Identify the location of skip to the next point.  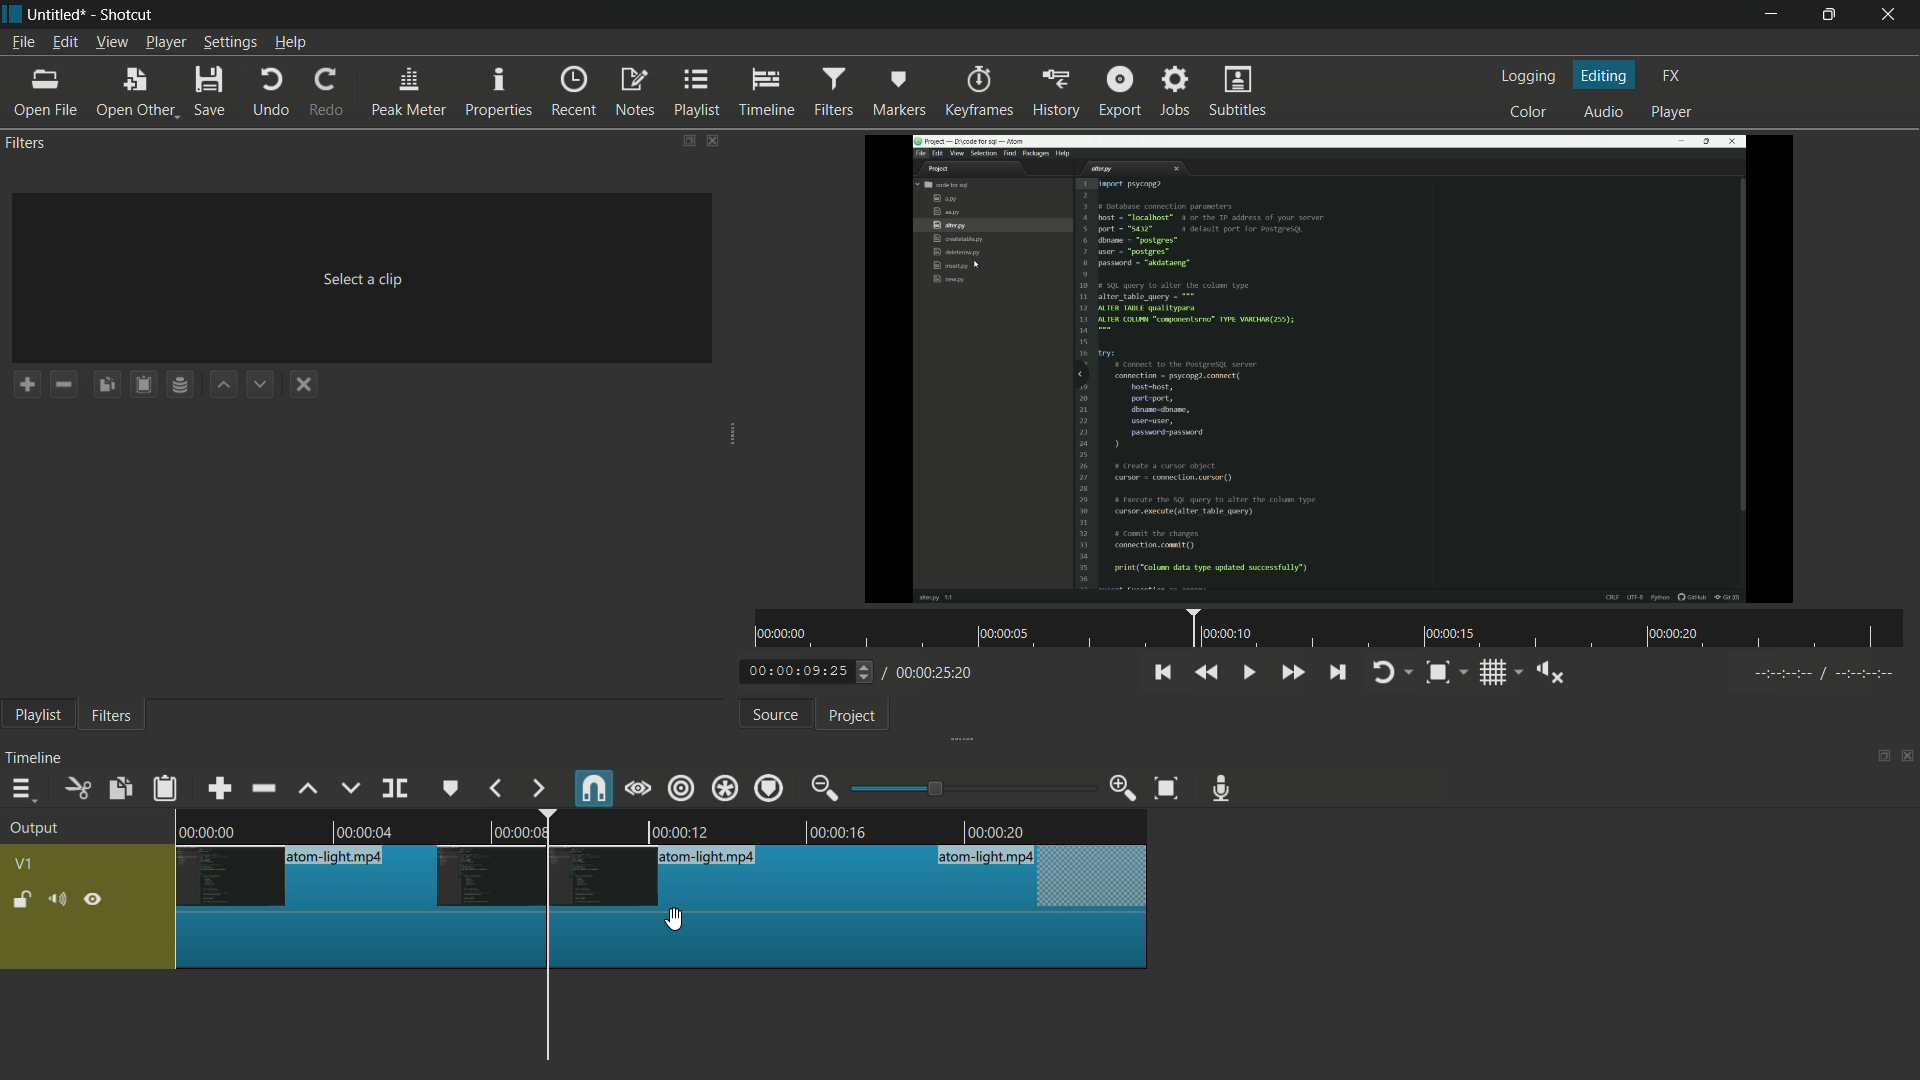
(1340, 674).